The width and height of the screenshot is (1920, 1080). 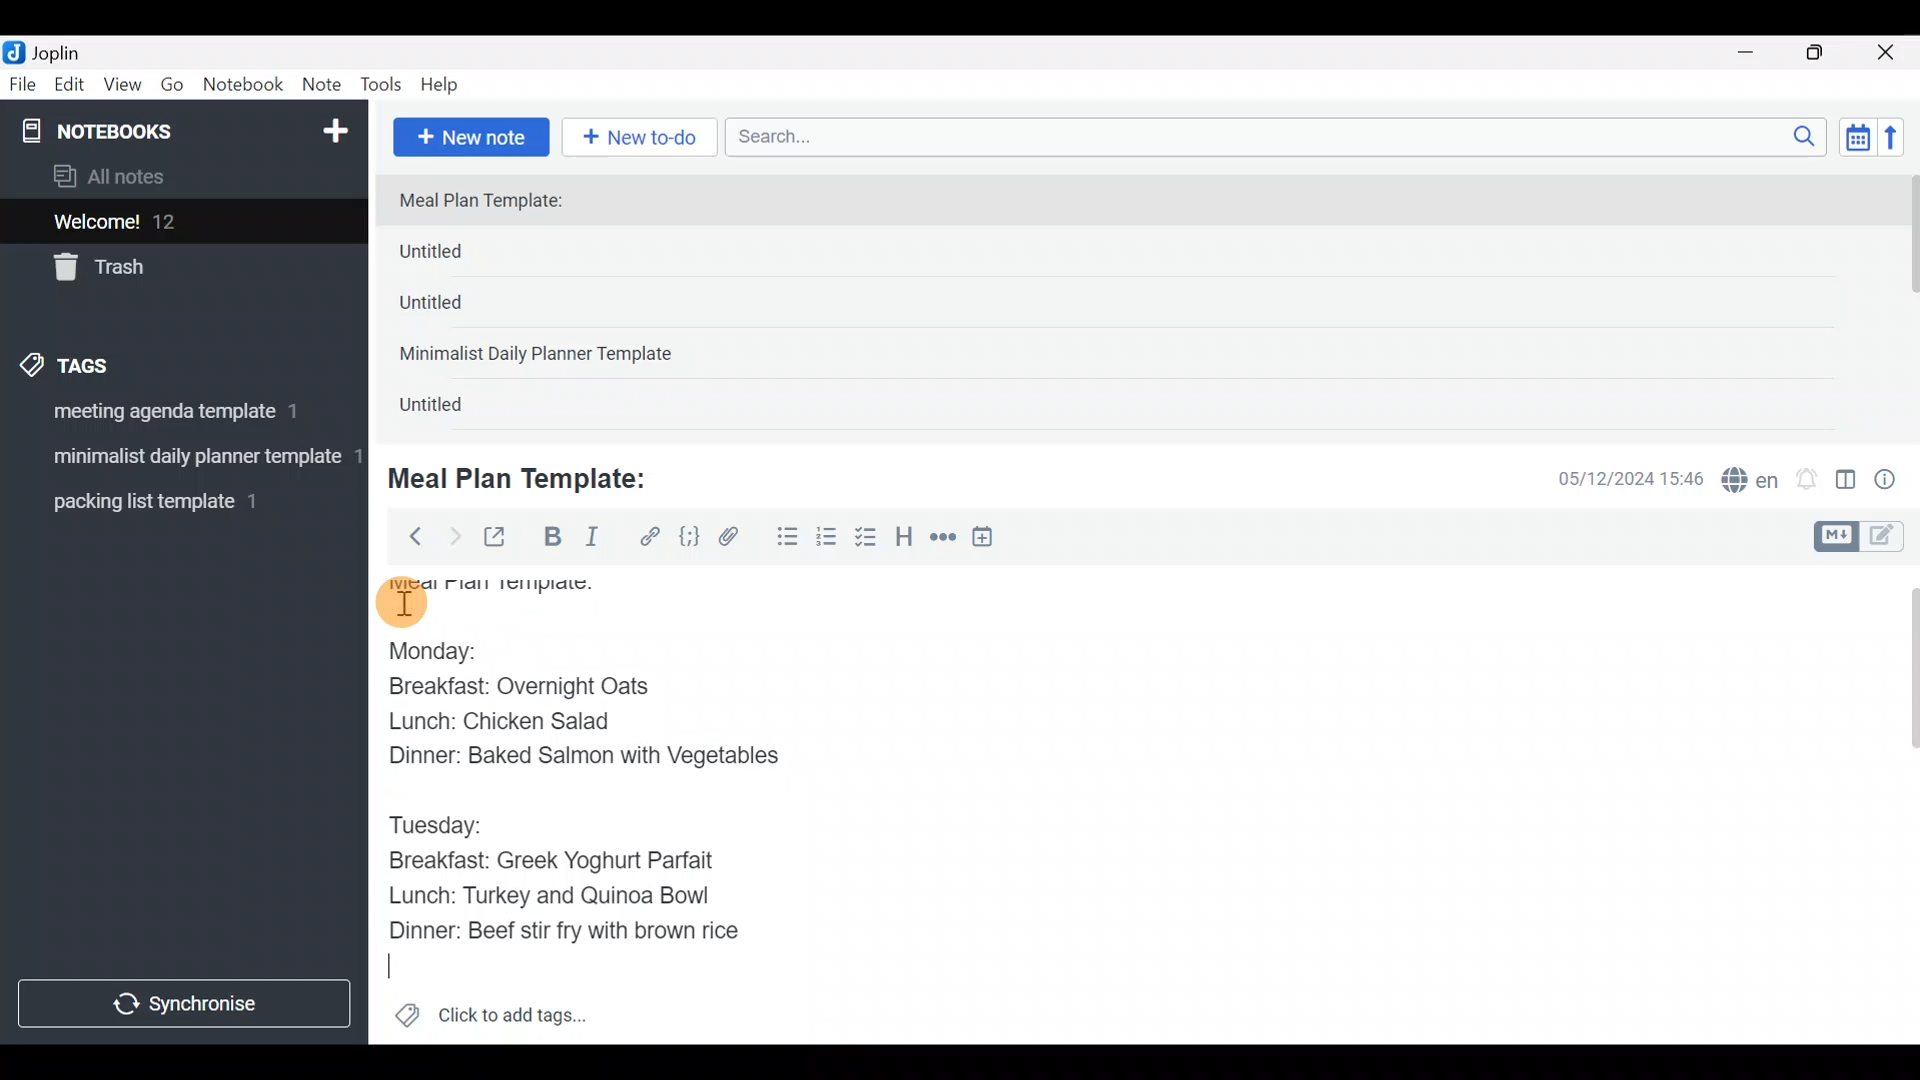 What do you see at coordinates (141, 130) in the screenshot?
I see `Notebooks` at bounding box center [141, 130].